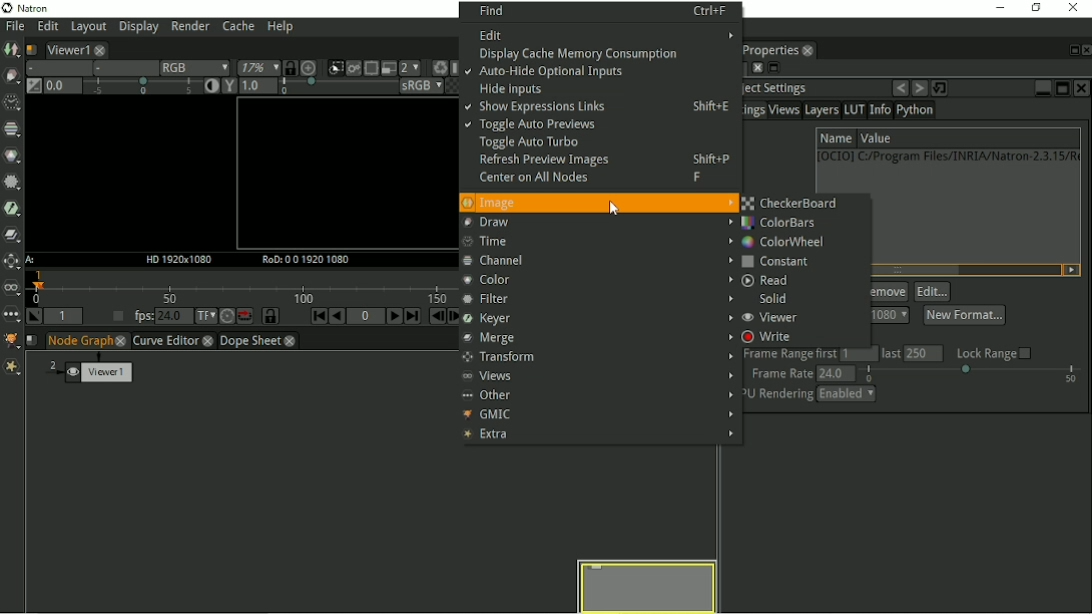 The image size is (1092, 614). What do you see at coordinates (607, 34) in the screenshot?
I see `Edit` at bounding box center [607, 34].